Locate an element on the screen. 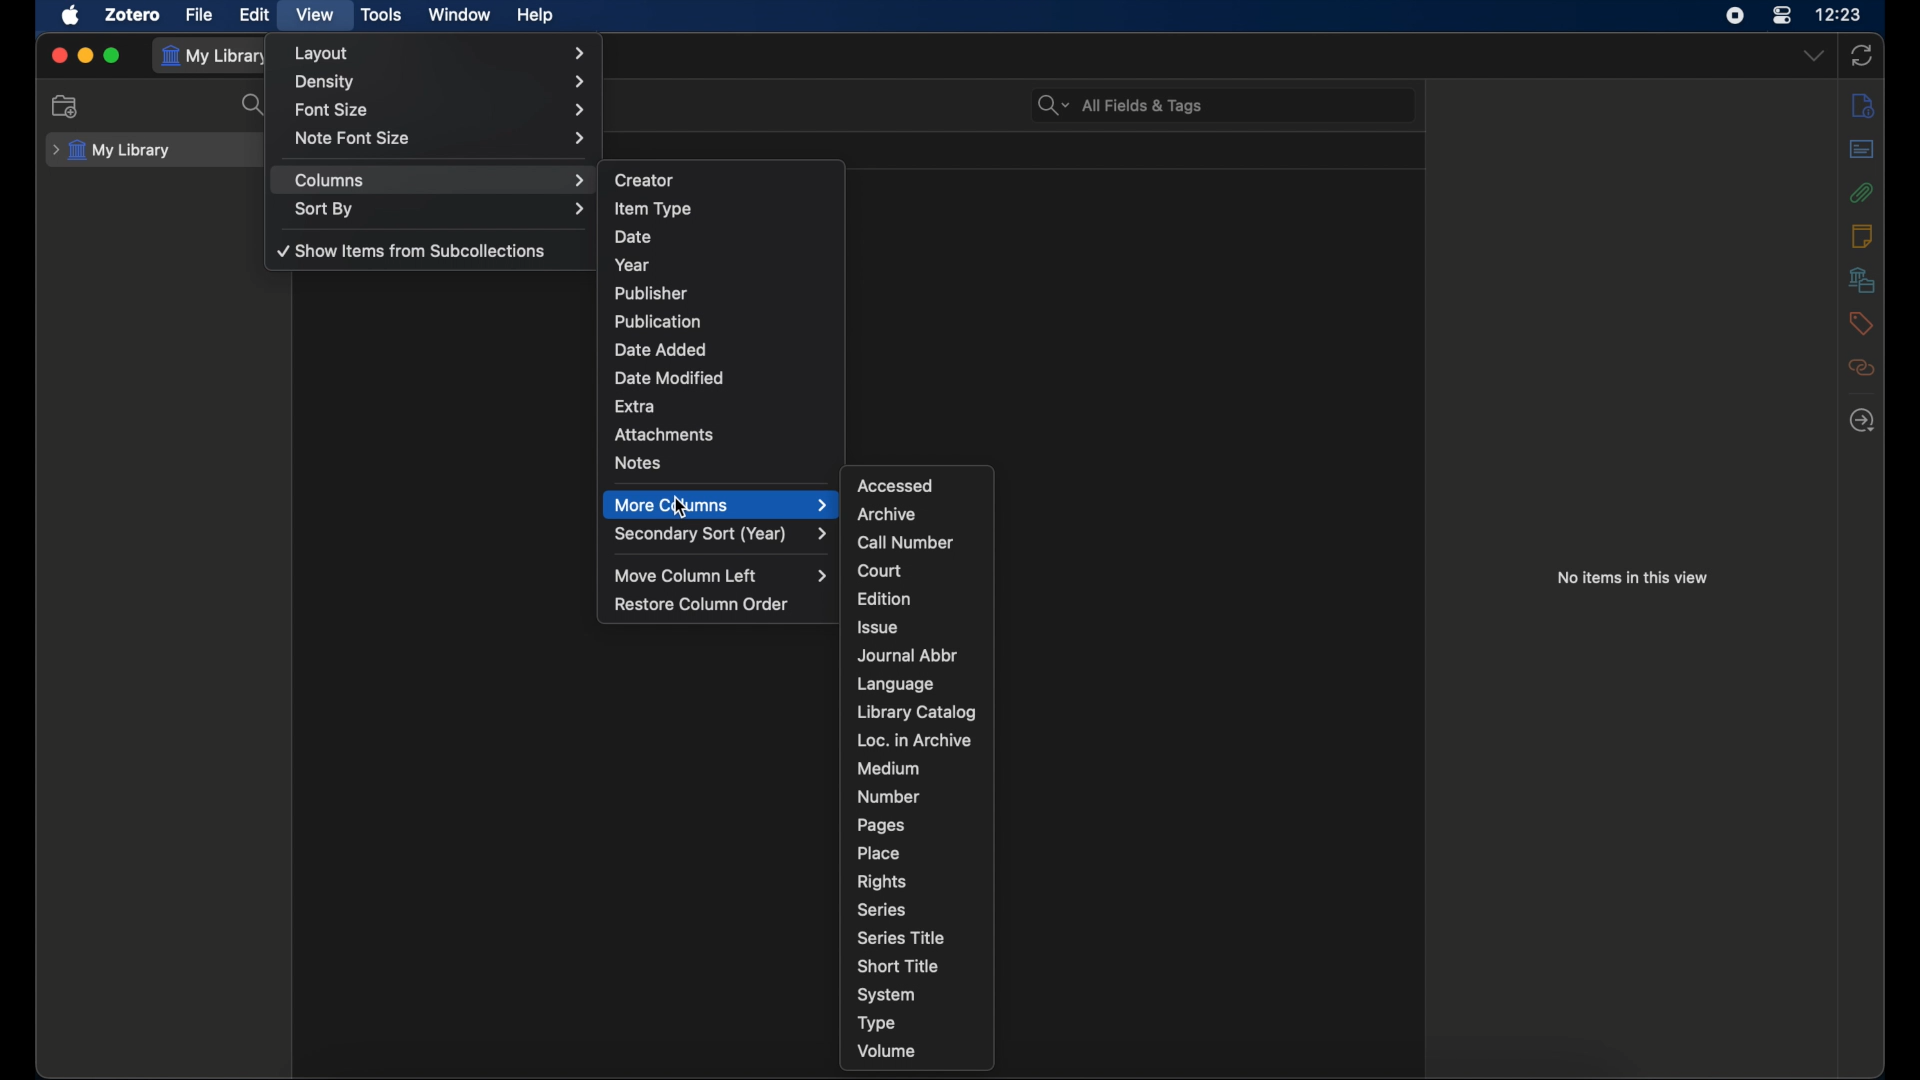 The height and width of the screenshot is (1080, 1920). archive is located at coordinates (888, 515).